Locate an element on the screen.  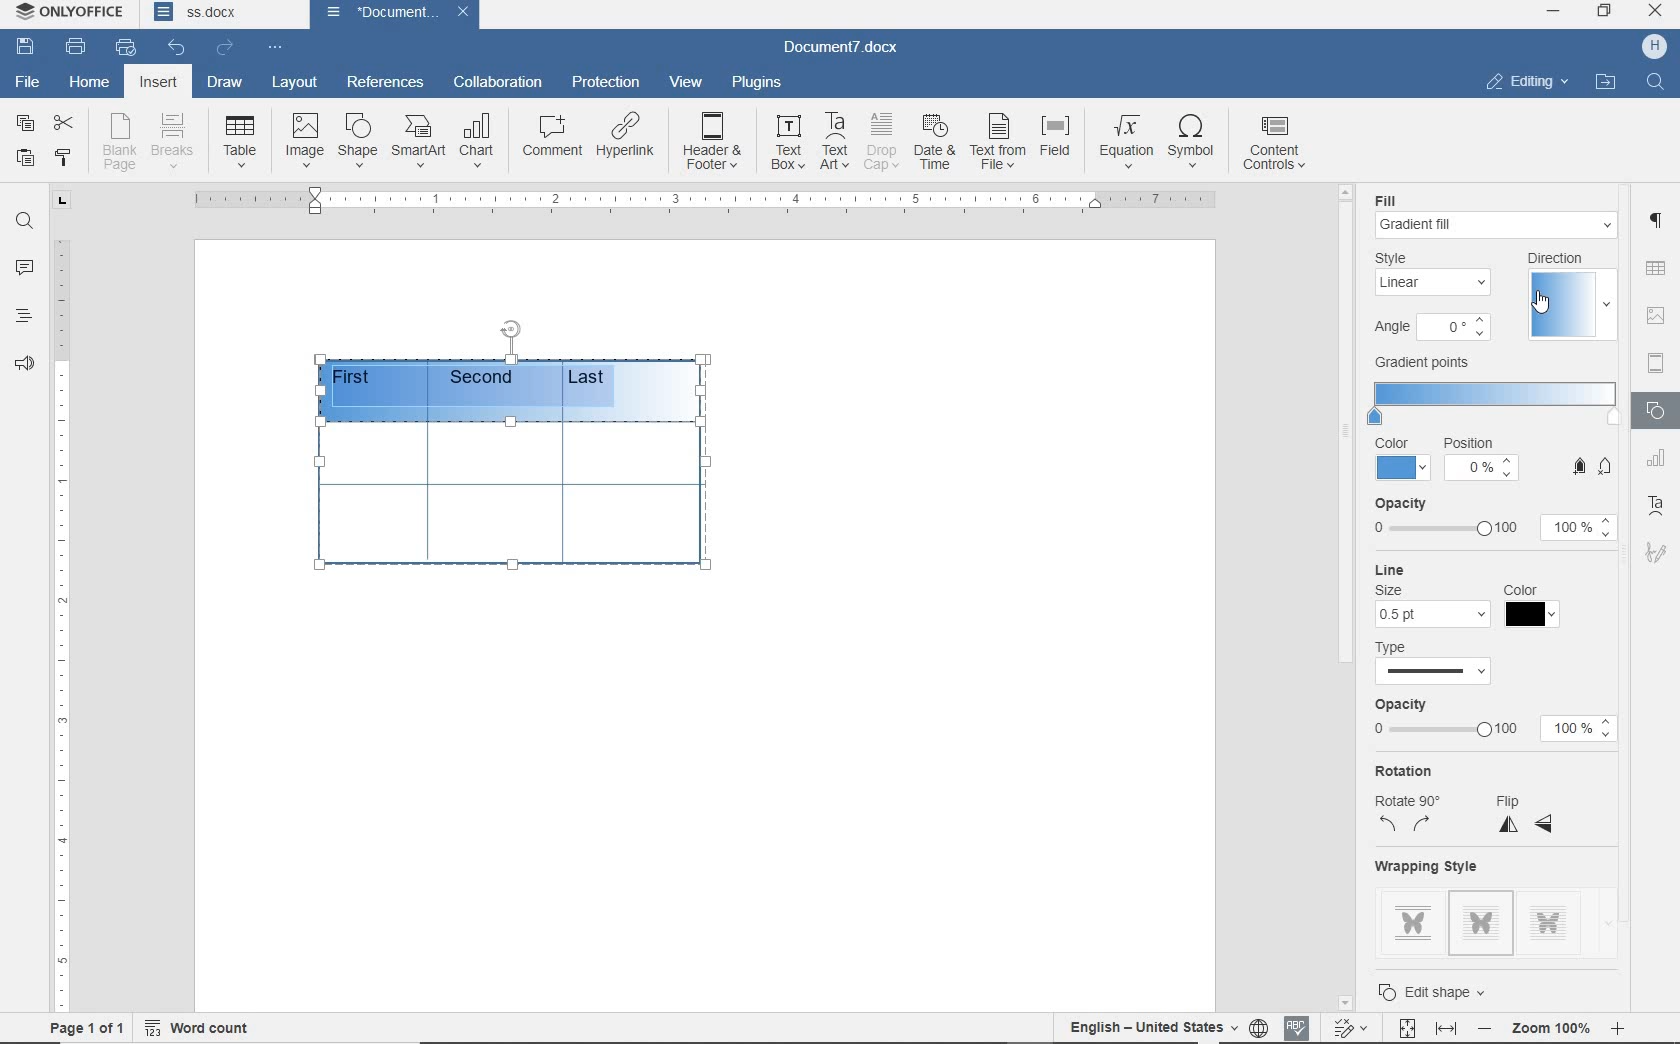
plugins is located at coordinates (756, 81).